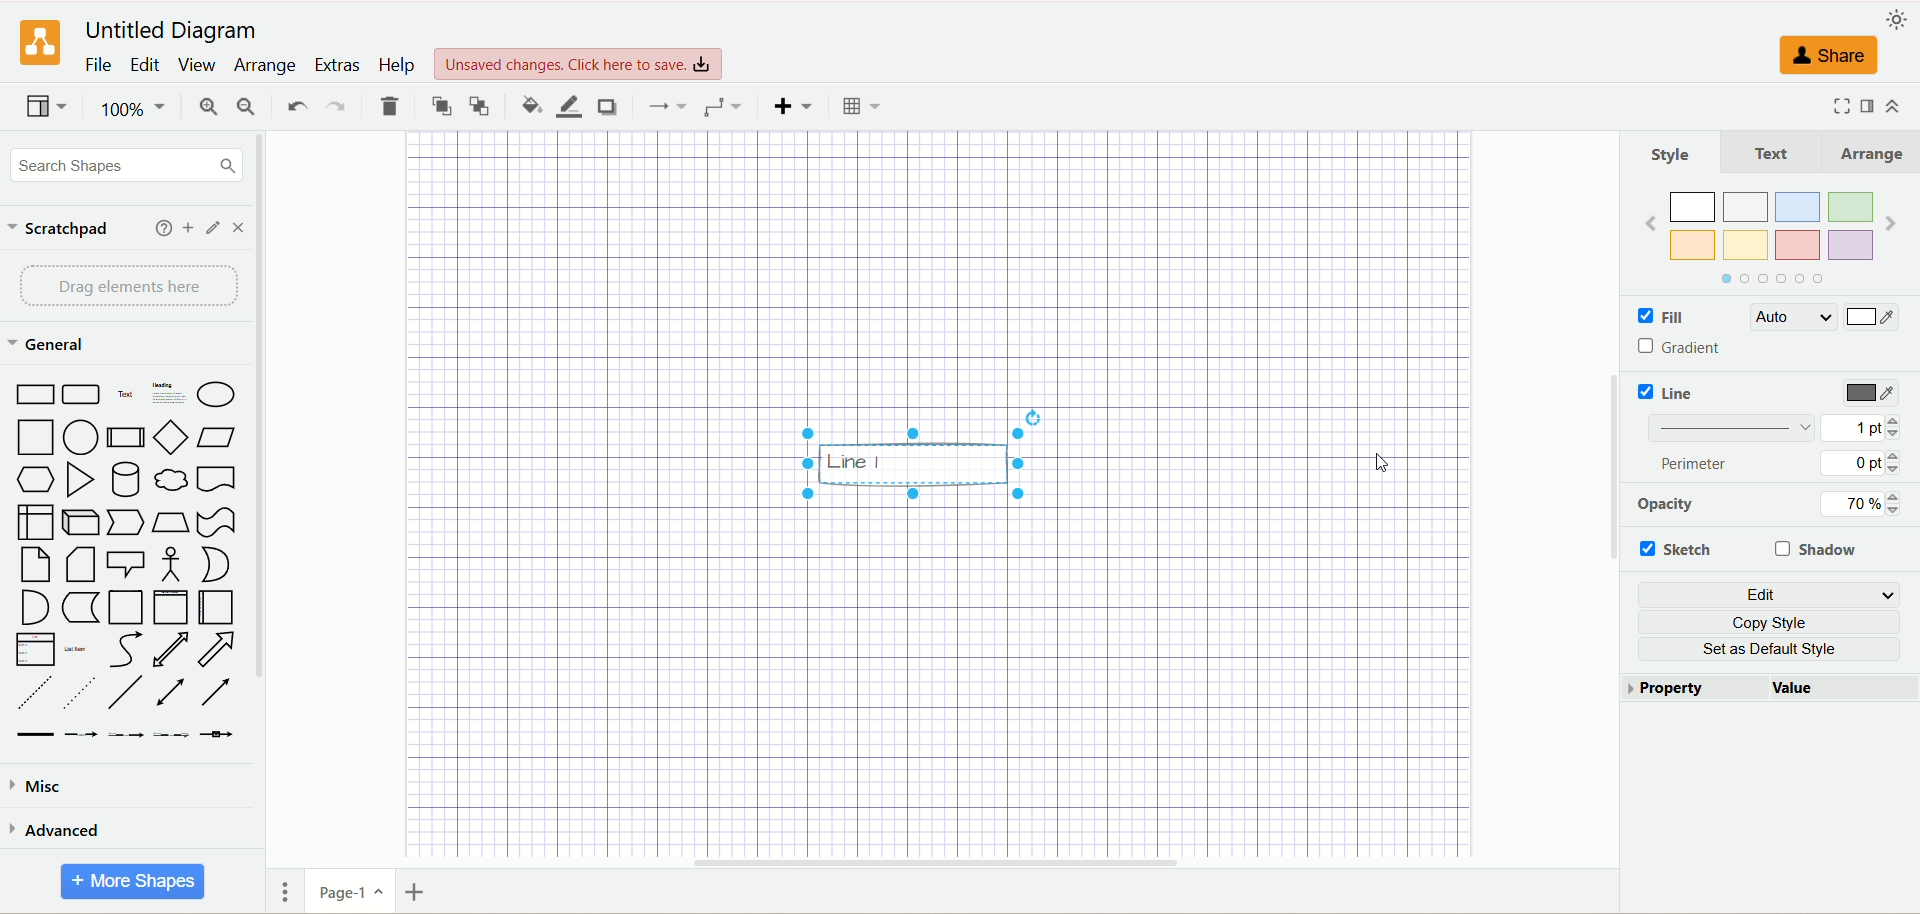 This screenshot has height=914, width=1920. Describe the element at coordinates (171, 651) in the screenshot. I see `Bidirectional Arrow` at that location.